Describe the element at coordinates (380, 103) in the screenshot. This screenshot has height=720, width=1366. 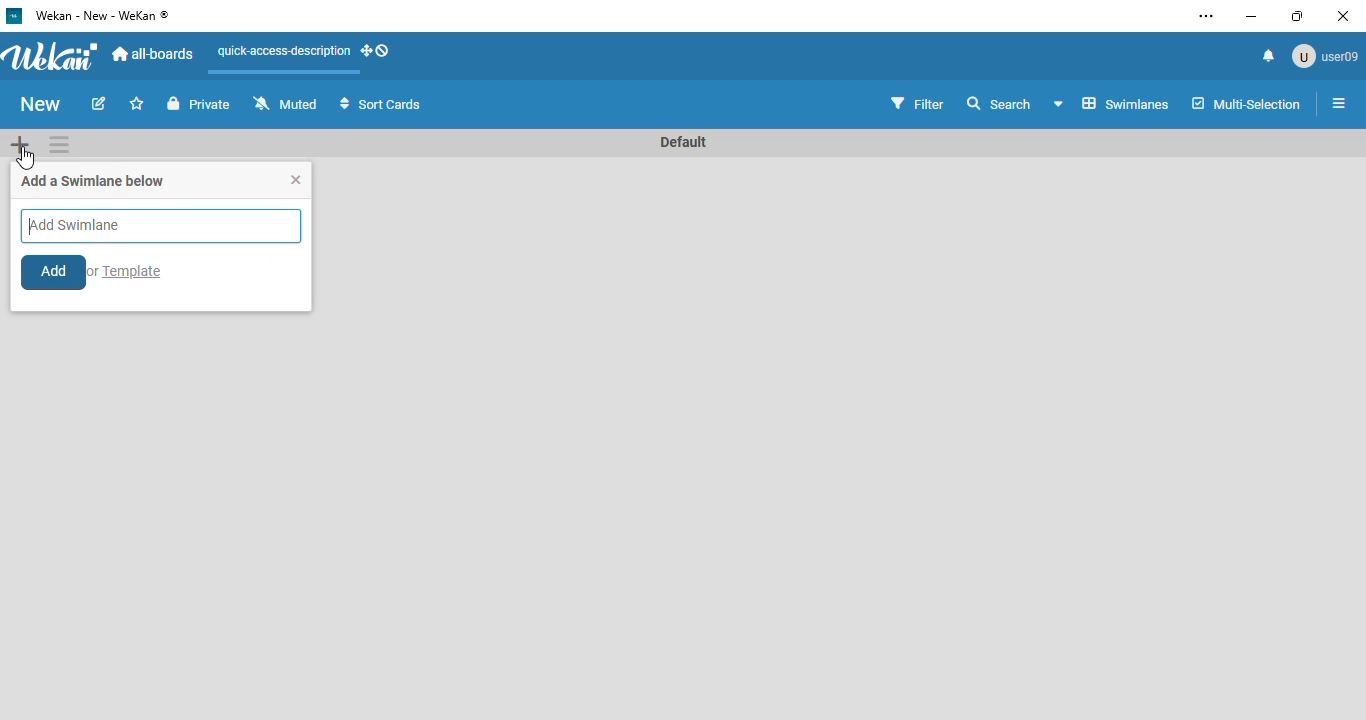
I see `sort cards` at that location.